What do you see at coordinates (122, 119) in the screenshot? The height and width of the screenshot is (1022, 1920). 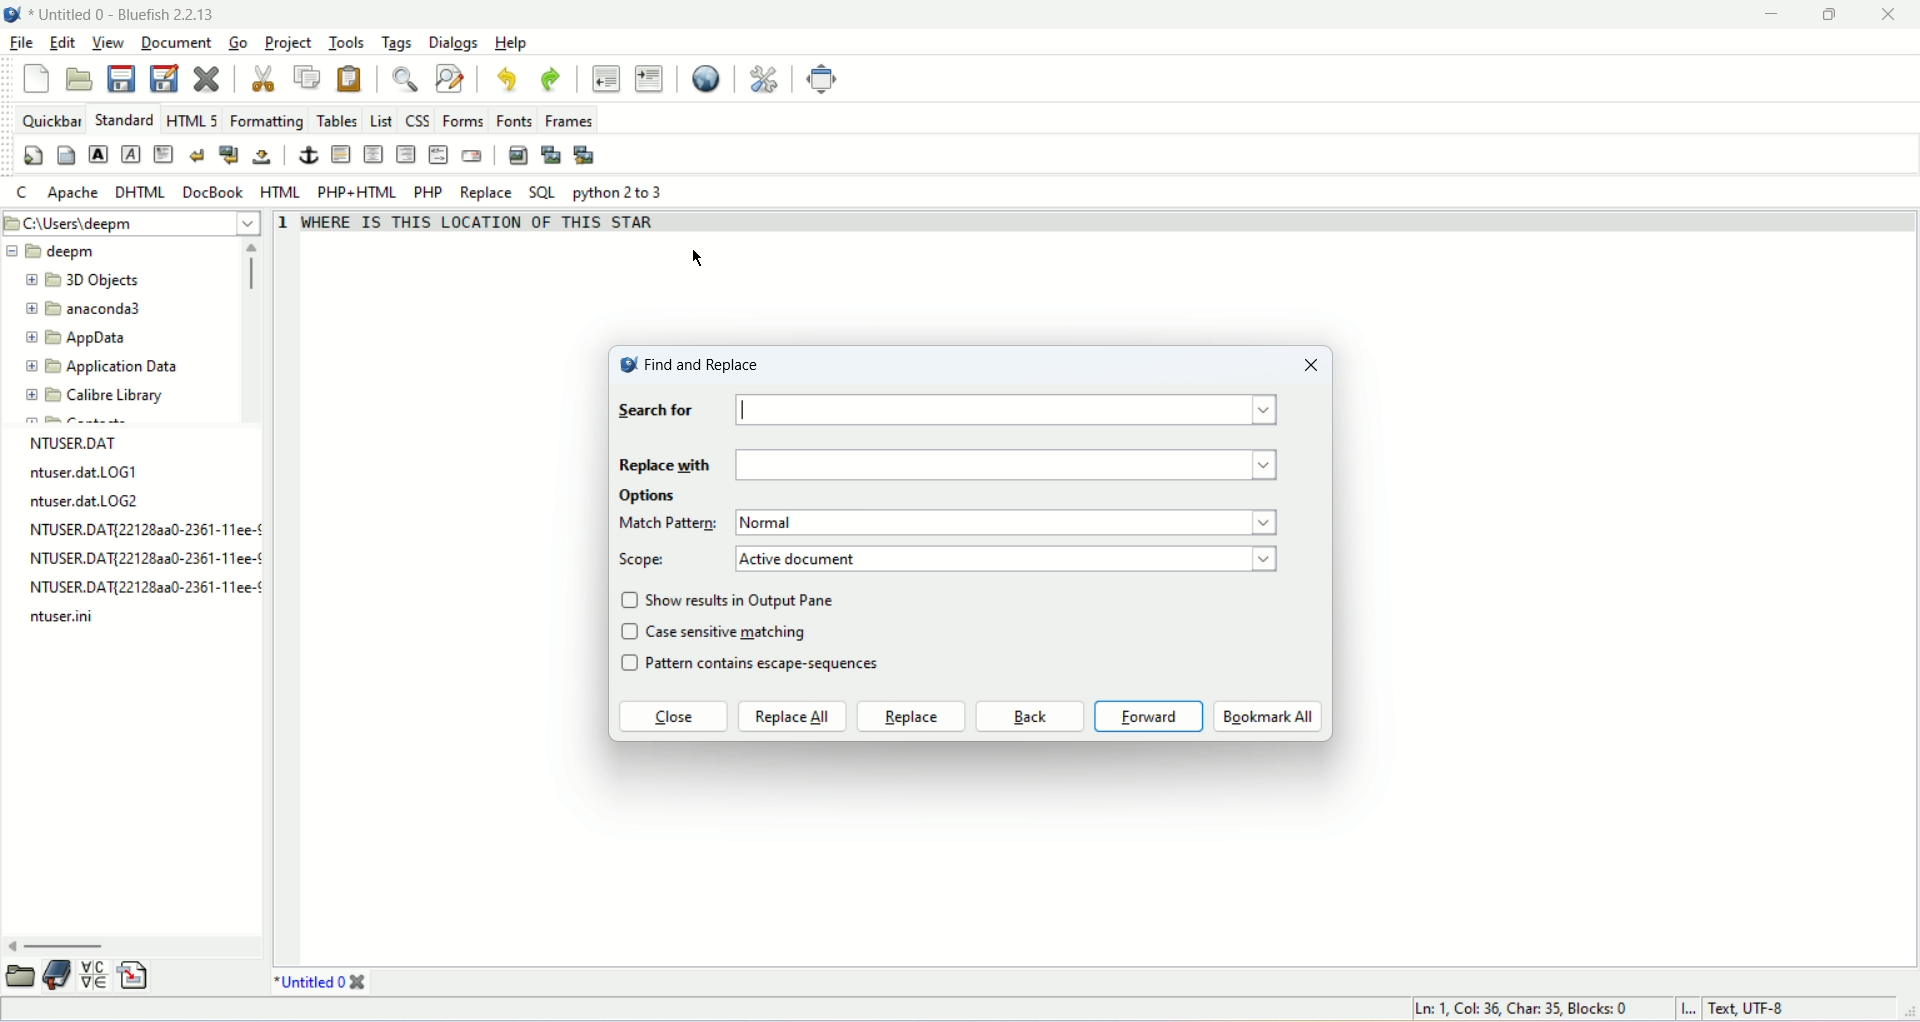 I see `standard` at bounding box center [122, 119].